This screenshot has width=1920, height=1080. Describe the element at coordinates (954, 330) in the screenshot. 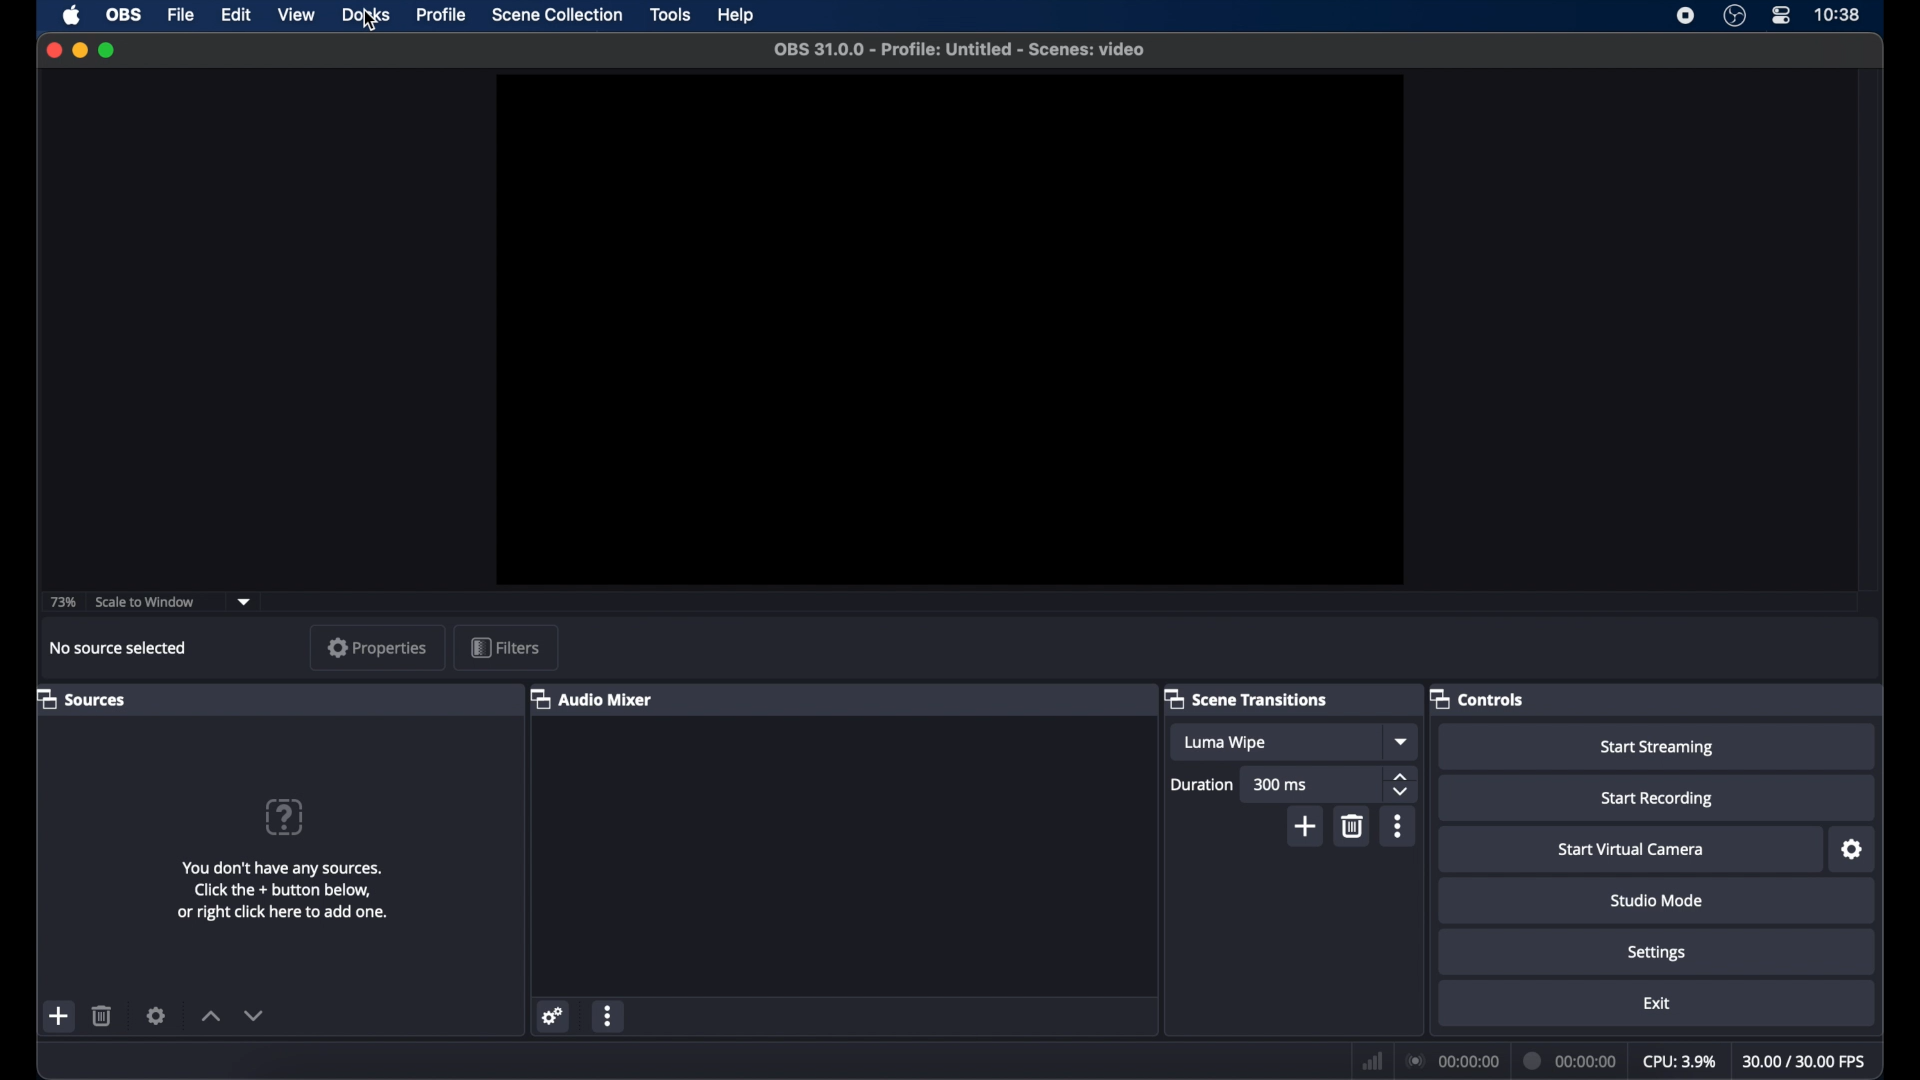

I see `preview` at that location.